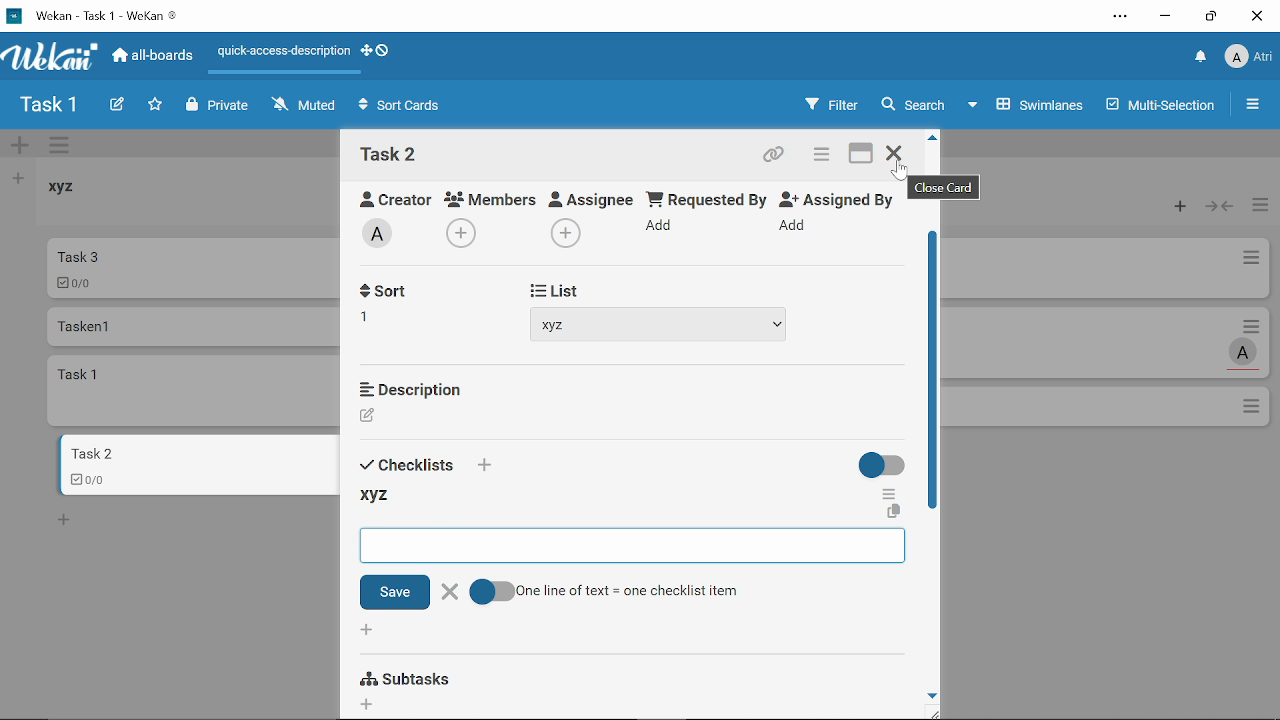  What do you see at coordinates (368, 629) in the screenshot?
I see `Add` at bounding box center [368, 629].